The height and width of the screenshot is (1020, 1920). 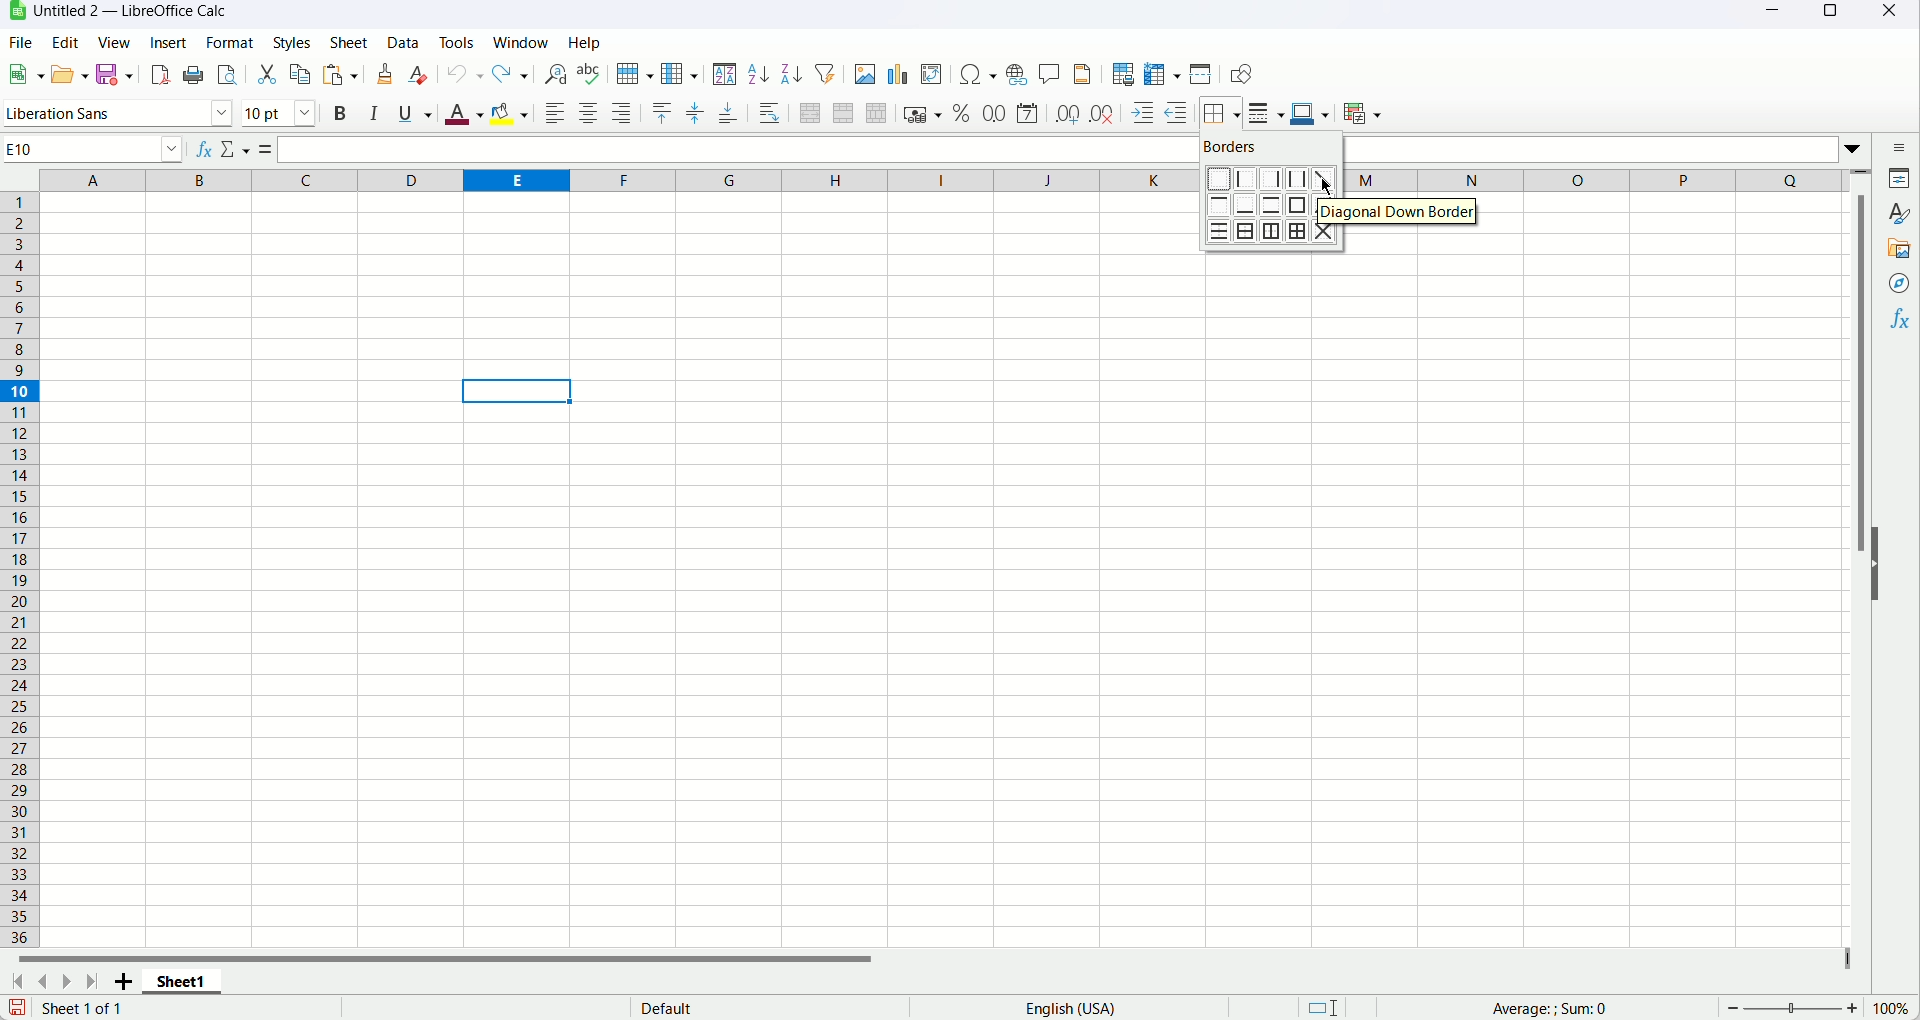 What do you see at coordinates (696, 110) in the screenshot?
I see `center vertically` at bounding box center [696, 110].